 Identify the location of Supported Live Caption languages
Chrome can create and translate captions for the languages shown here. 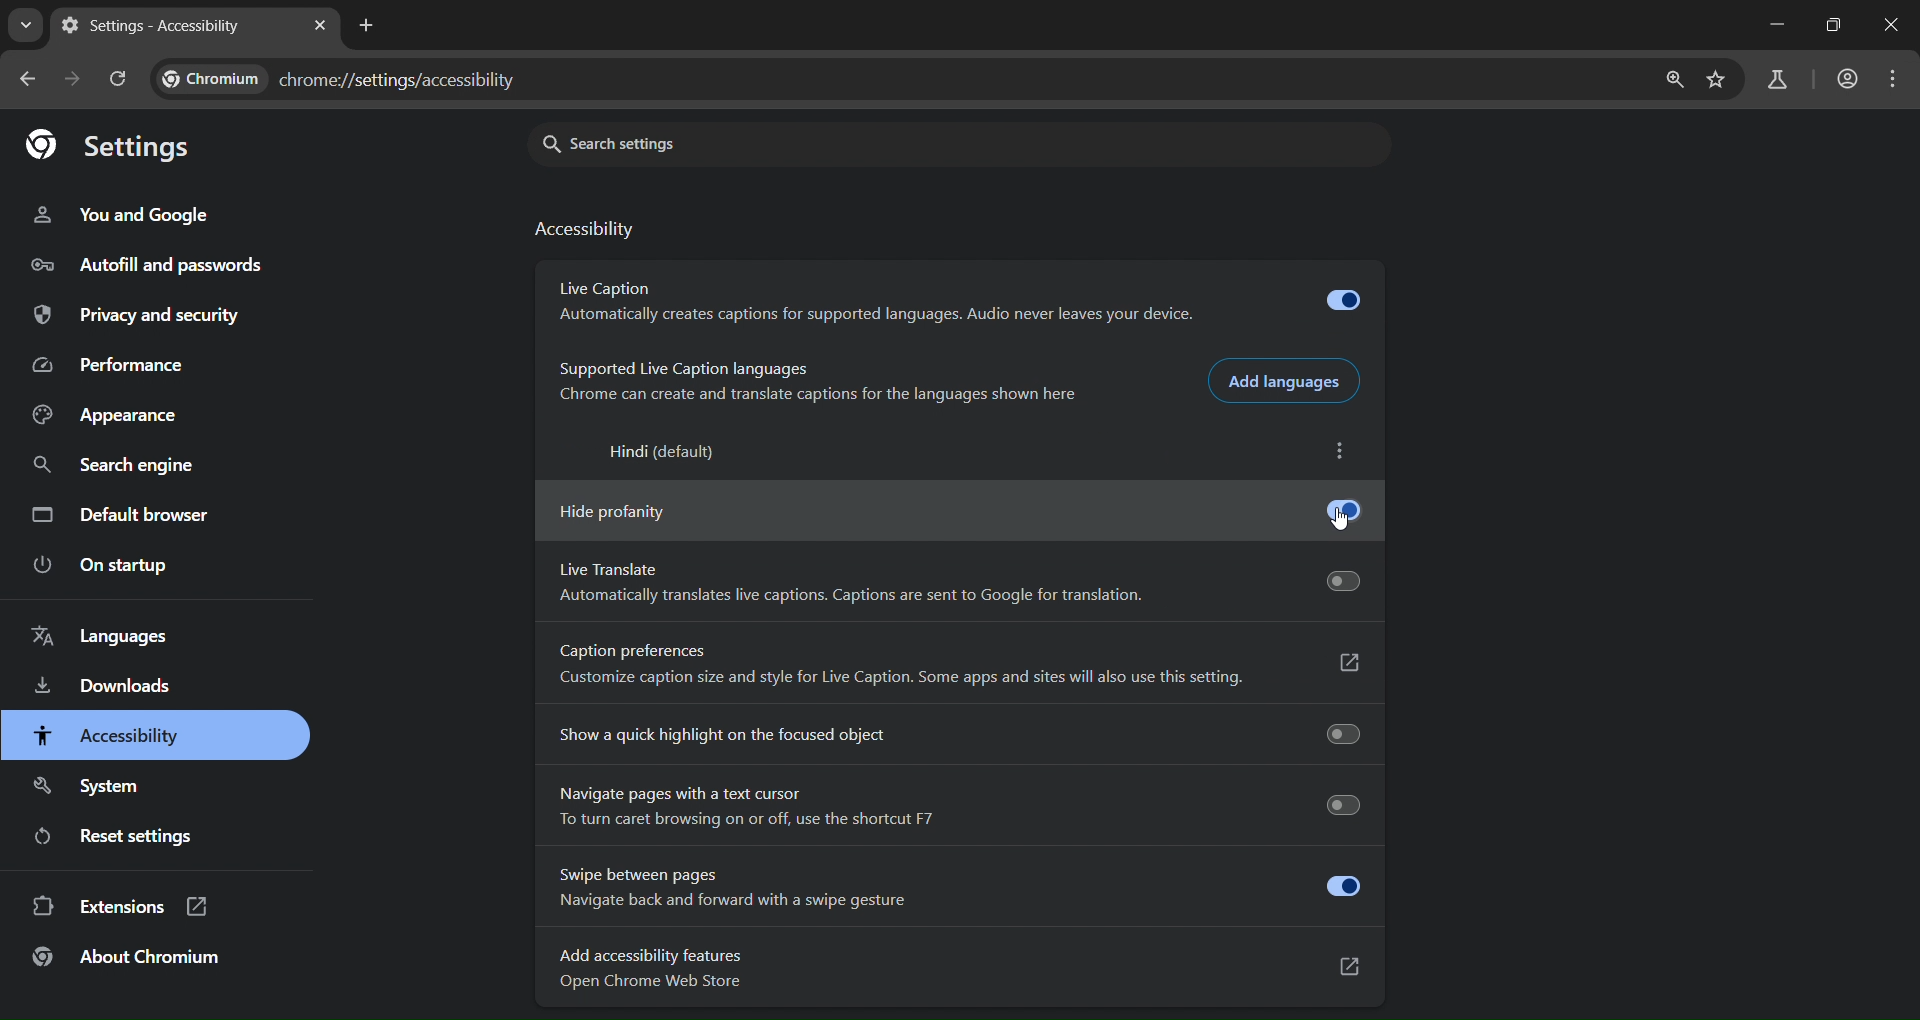
(810, 384).